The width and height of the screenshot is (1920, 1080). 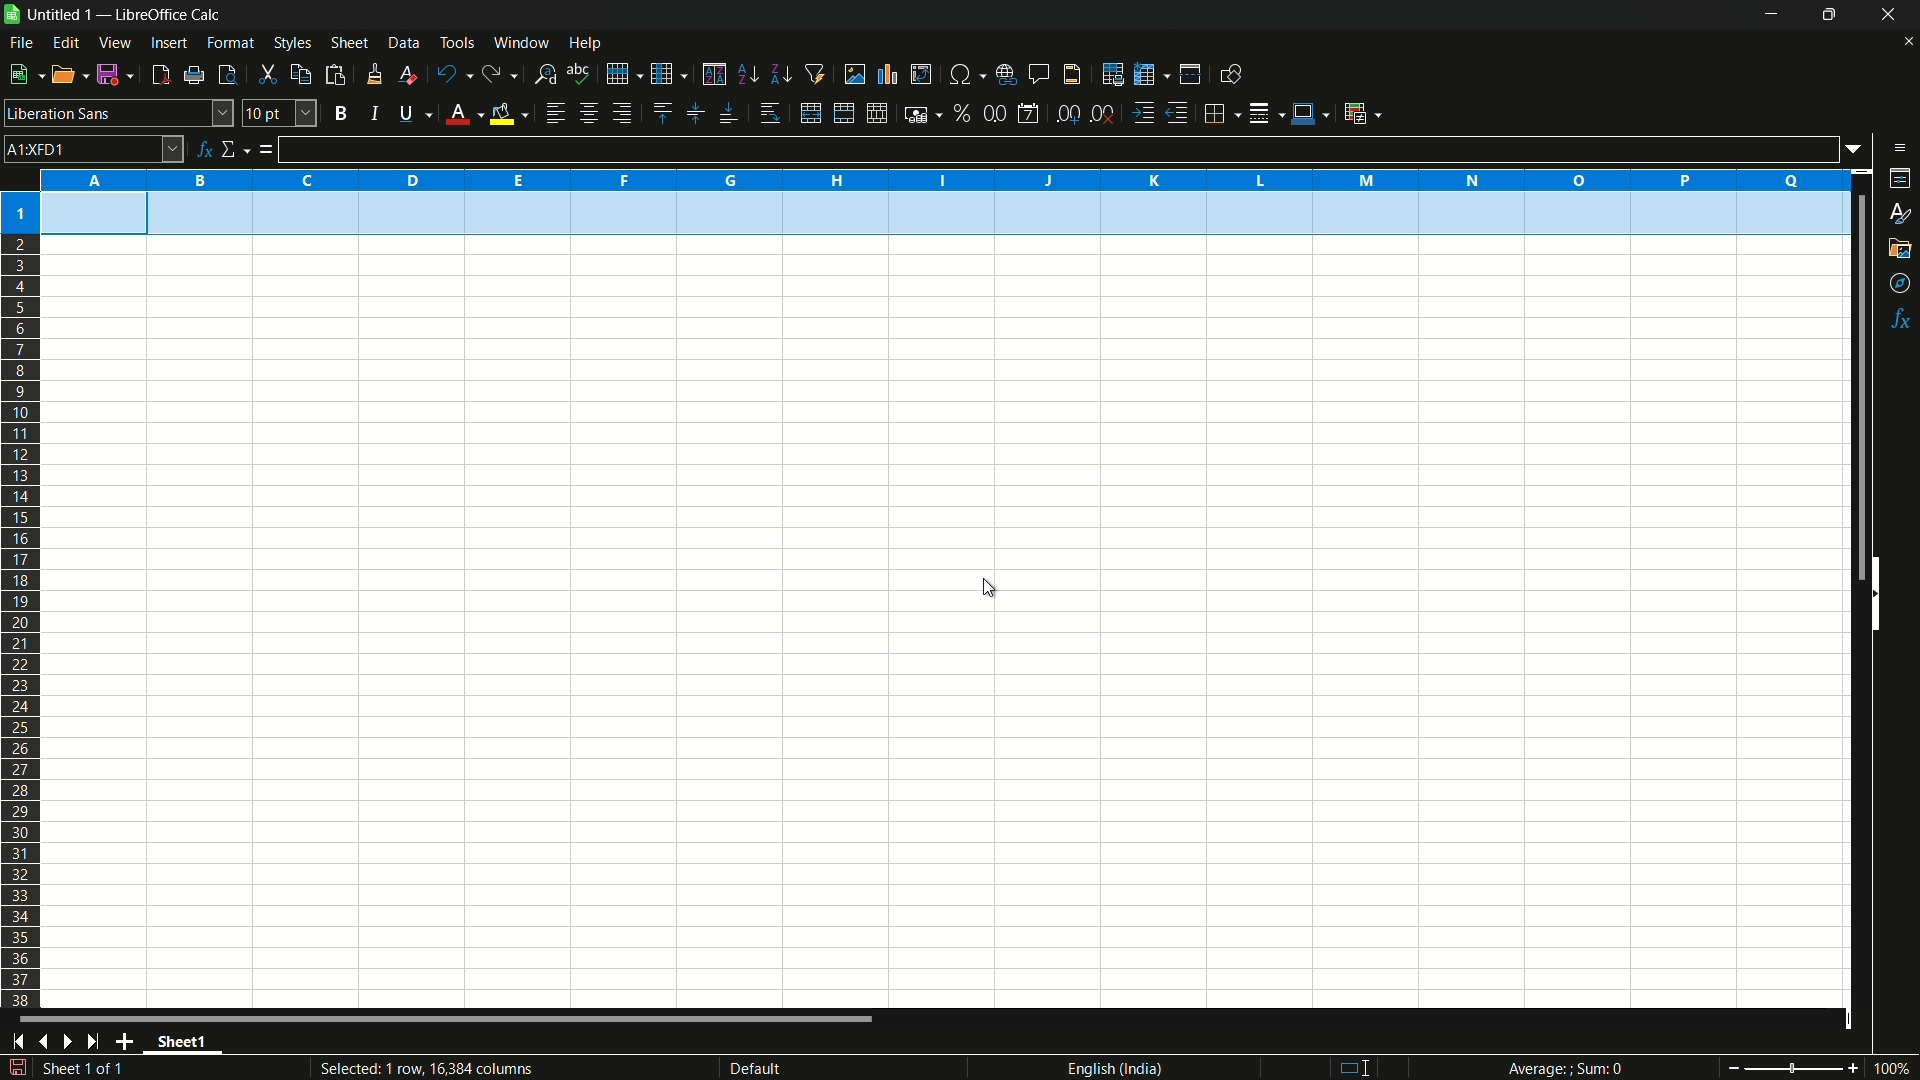 I want to click on default, so click(x=788, y=1068).